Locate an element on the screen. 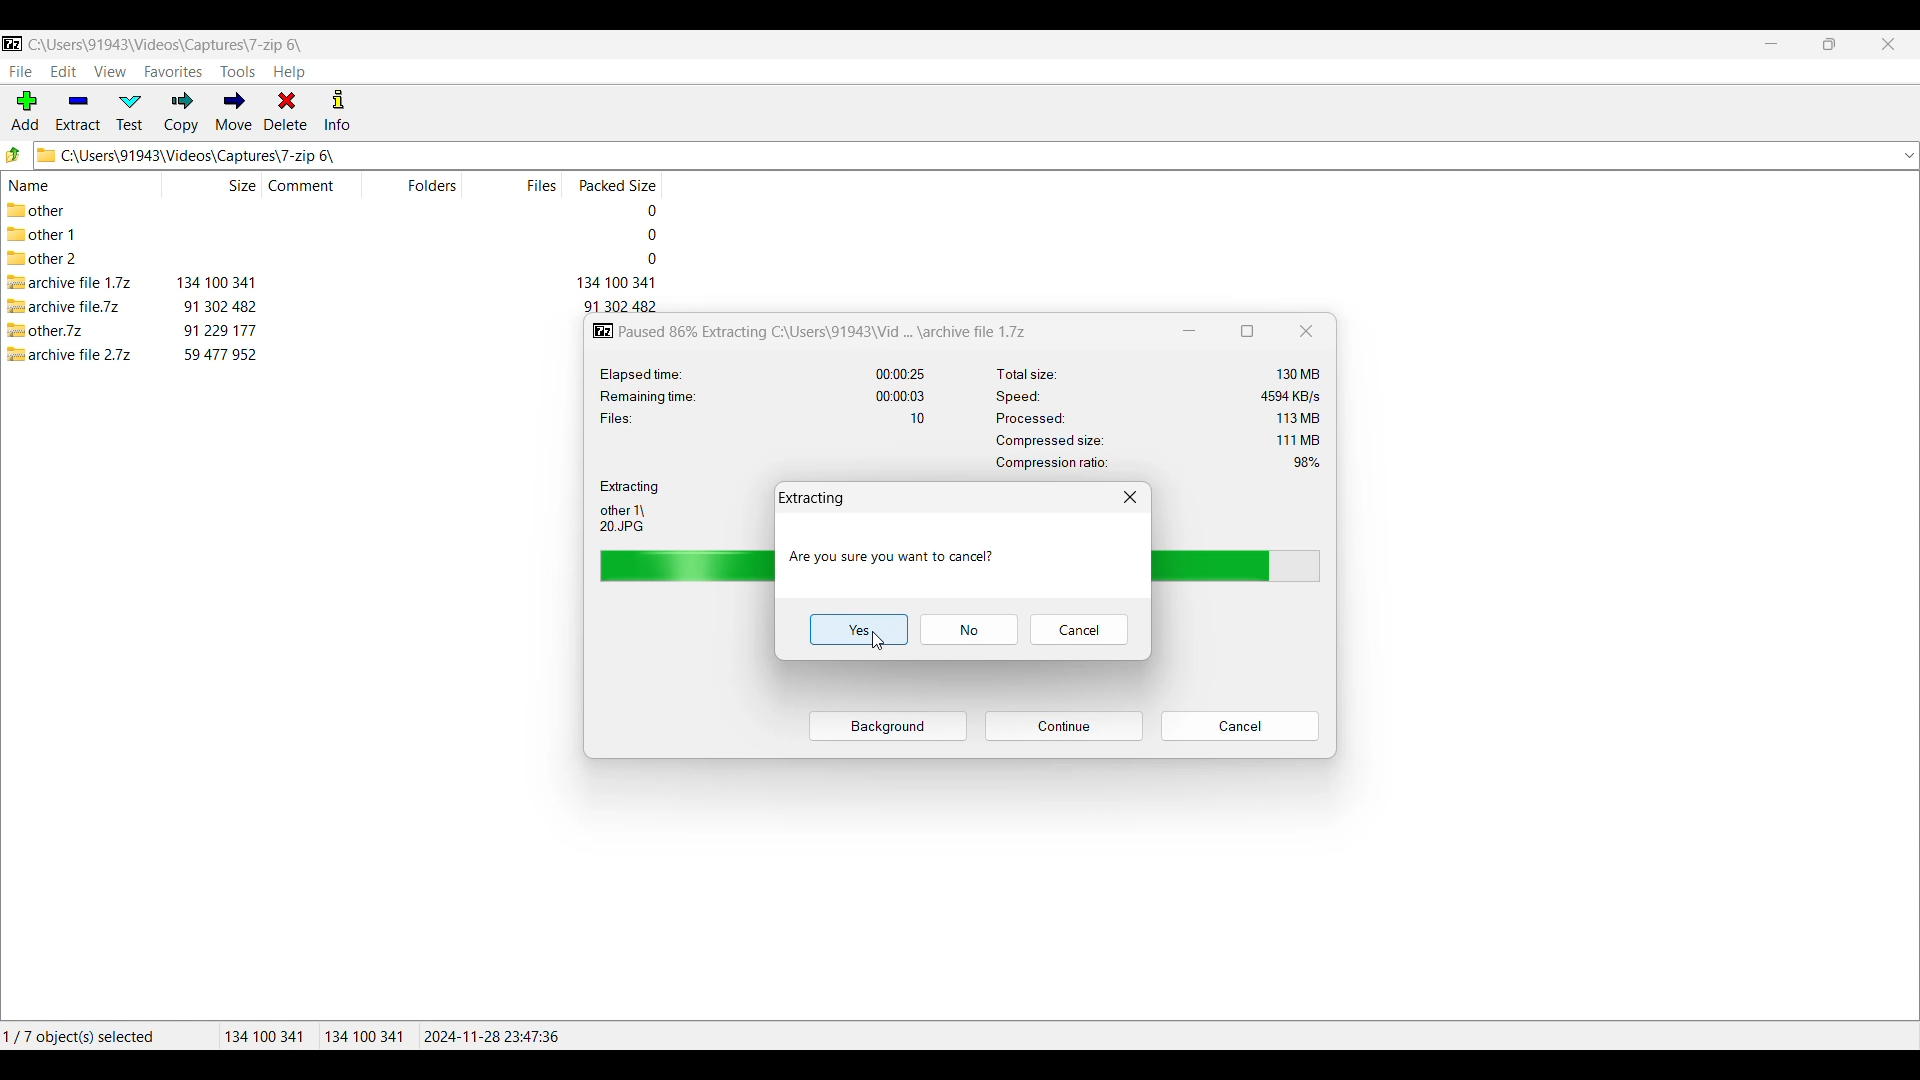 The width and height of the screenshot is (1920, 1080). Comment column is located at coordinates (314, 184).